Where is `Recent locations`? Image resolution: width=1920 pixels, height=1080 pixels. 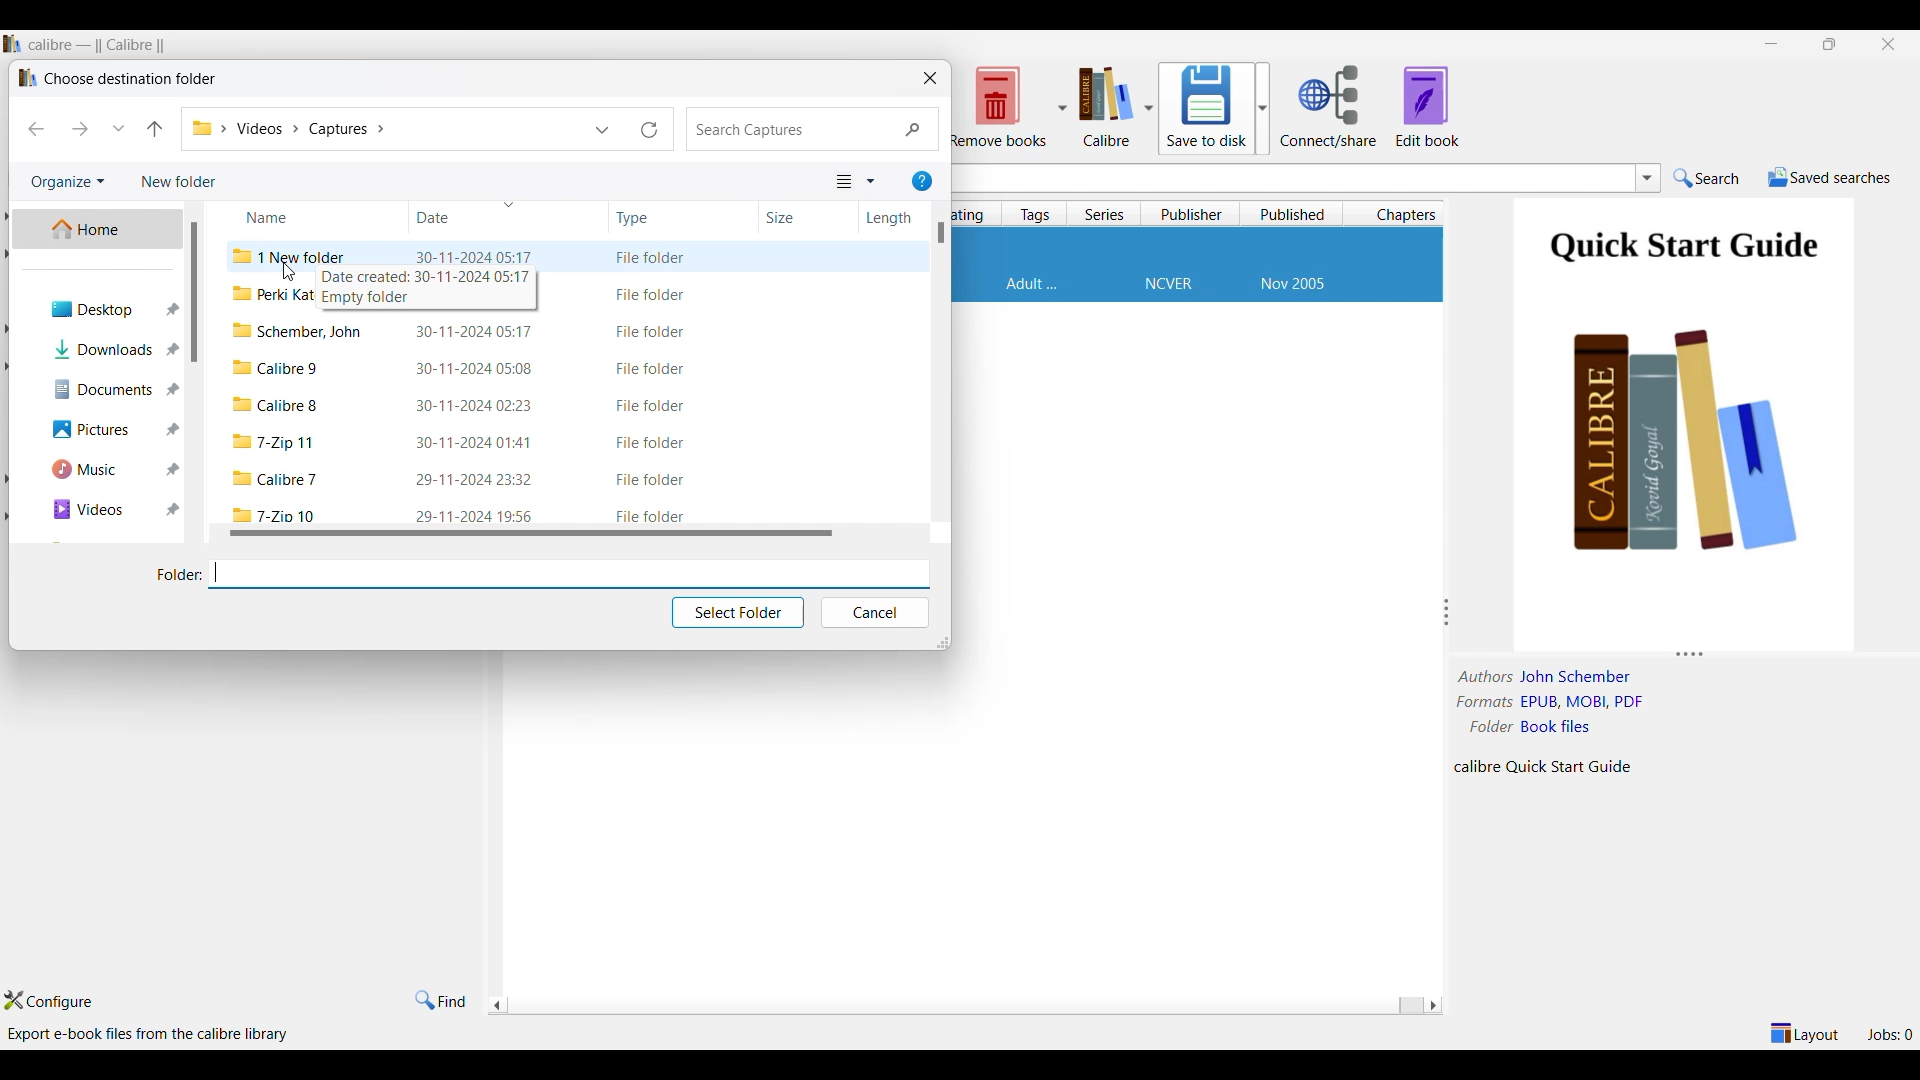 Recent locations is located at coordinates (119, 128).